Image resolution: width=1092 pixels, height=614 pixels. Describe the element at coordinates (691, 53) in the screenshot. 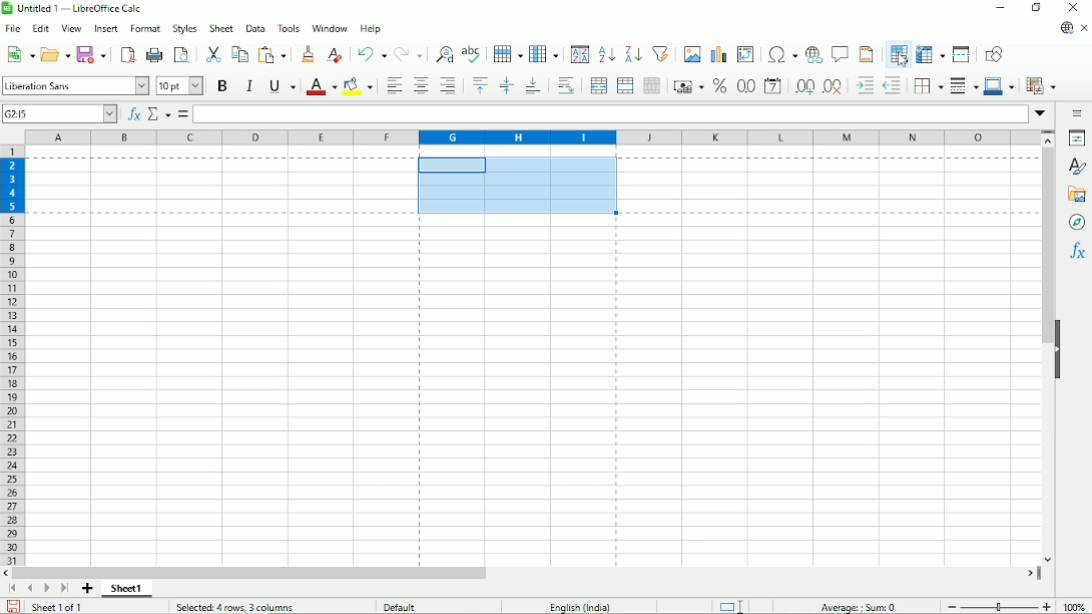

I see `Insert image` at that location.